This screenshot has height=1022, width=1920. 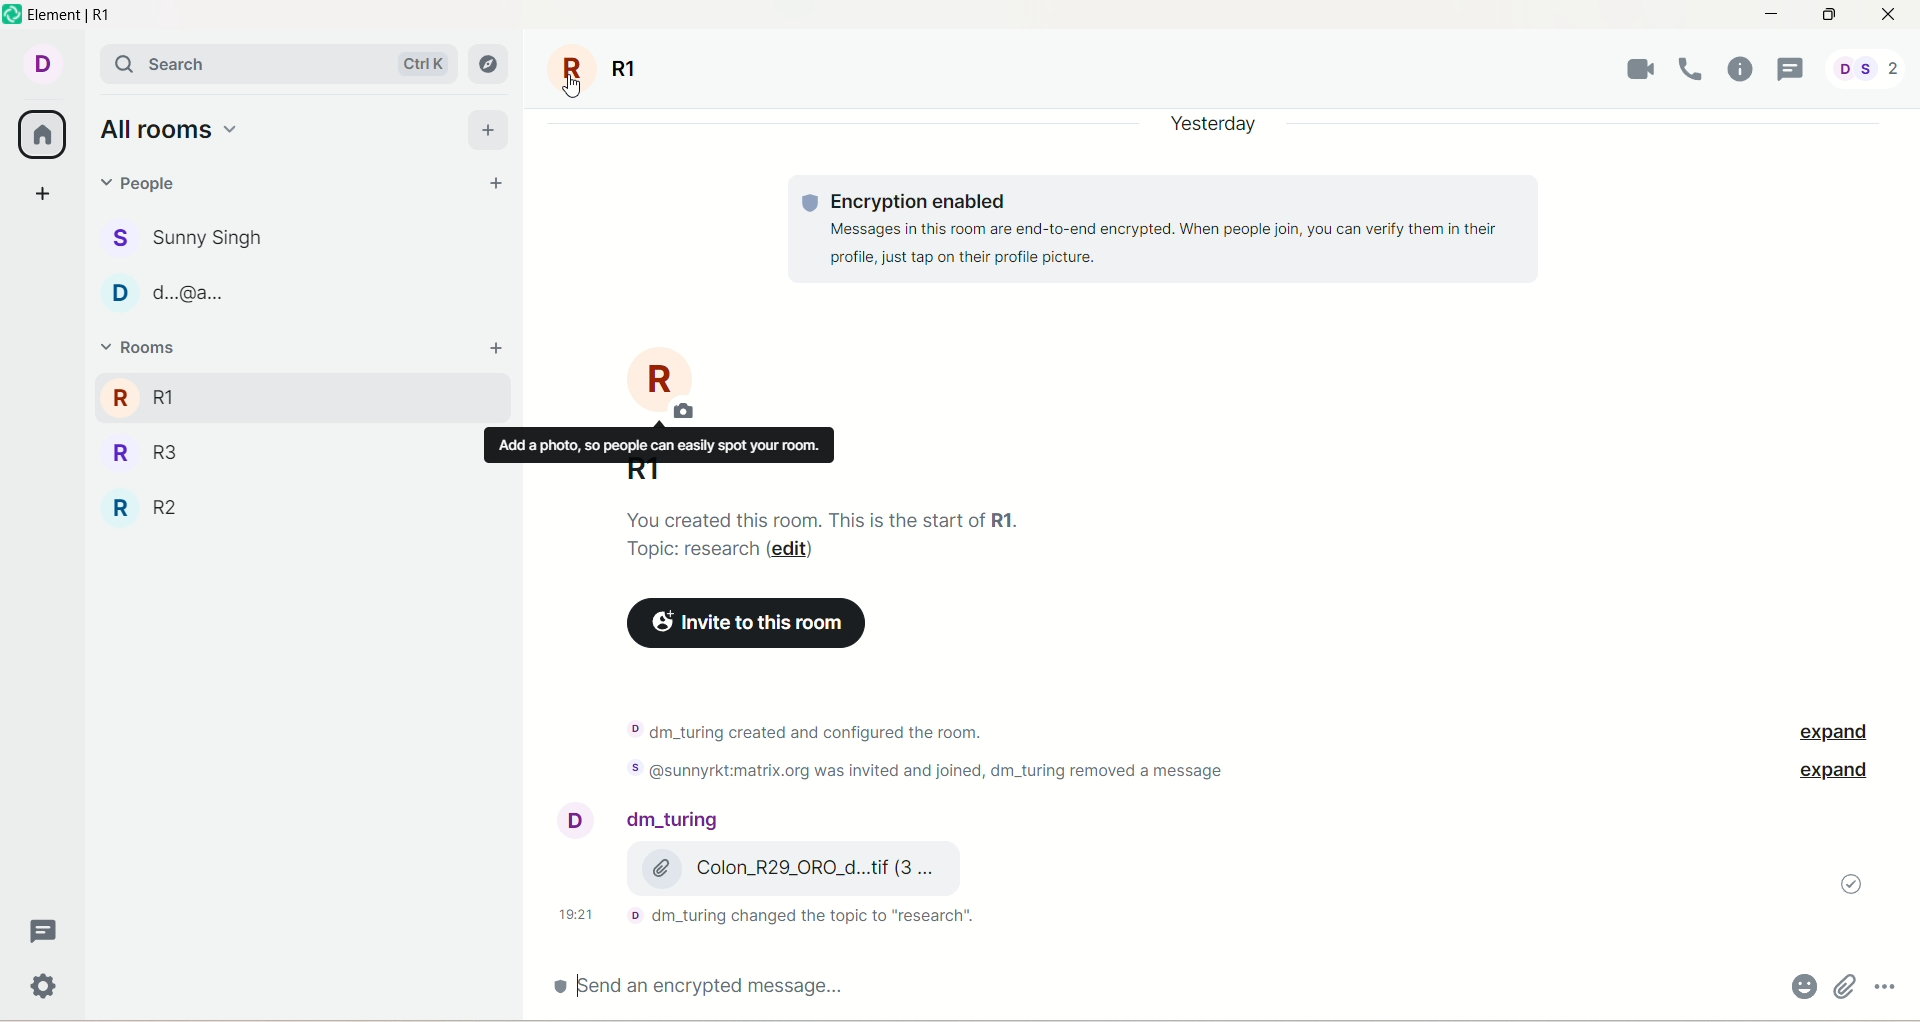 I want to click on video call, so click(x=1642, y=72).